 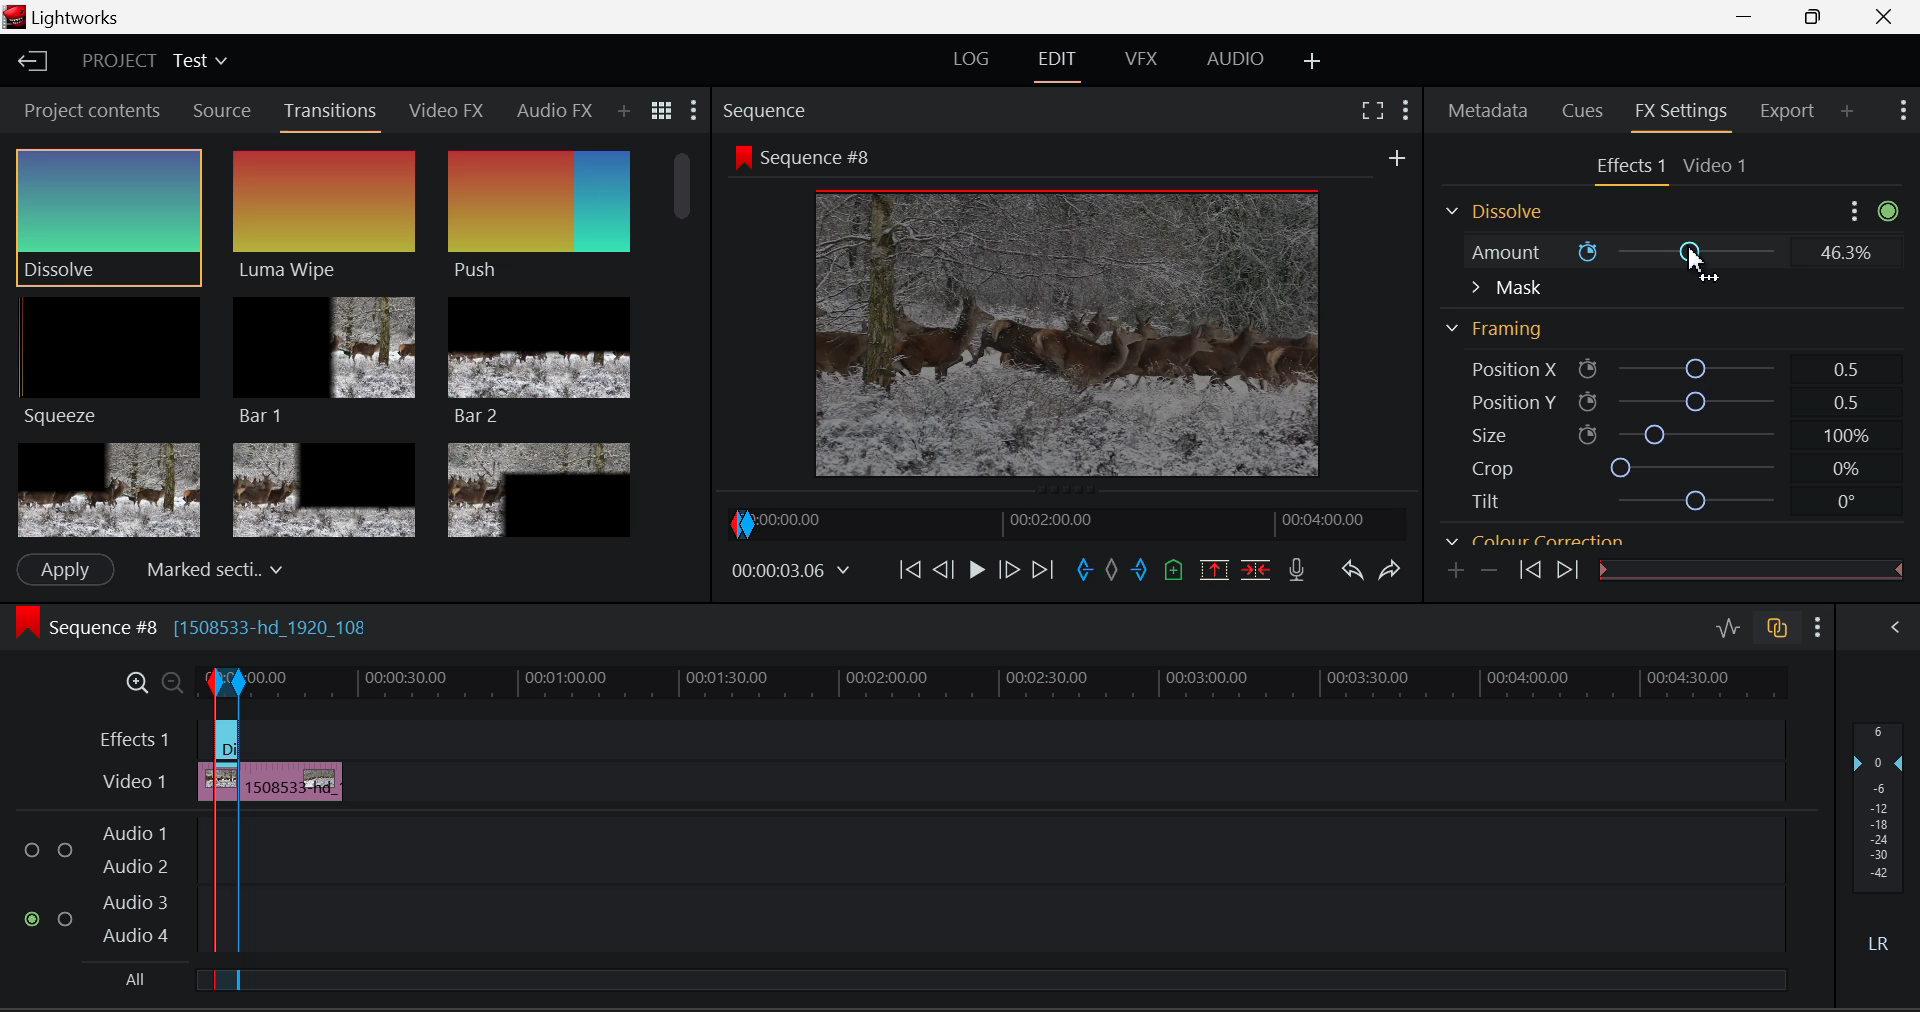 What do you see at coordinates (1847, 112) in the screenshot?
I see `Add Panel` at bounding box center [1847, 112].